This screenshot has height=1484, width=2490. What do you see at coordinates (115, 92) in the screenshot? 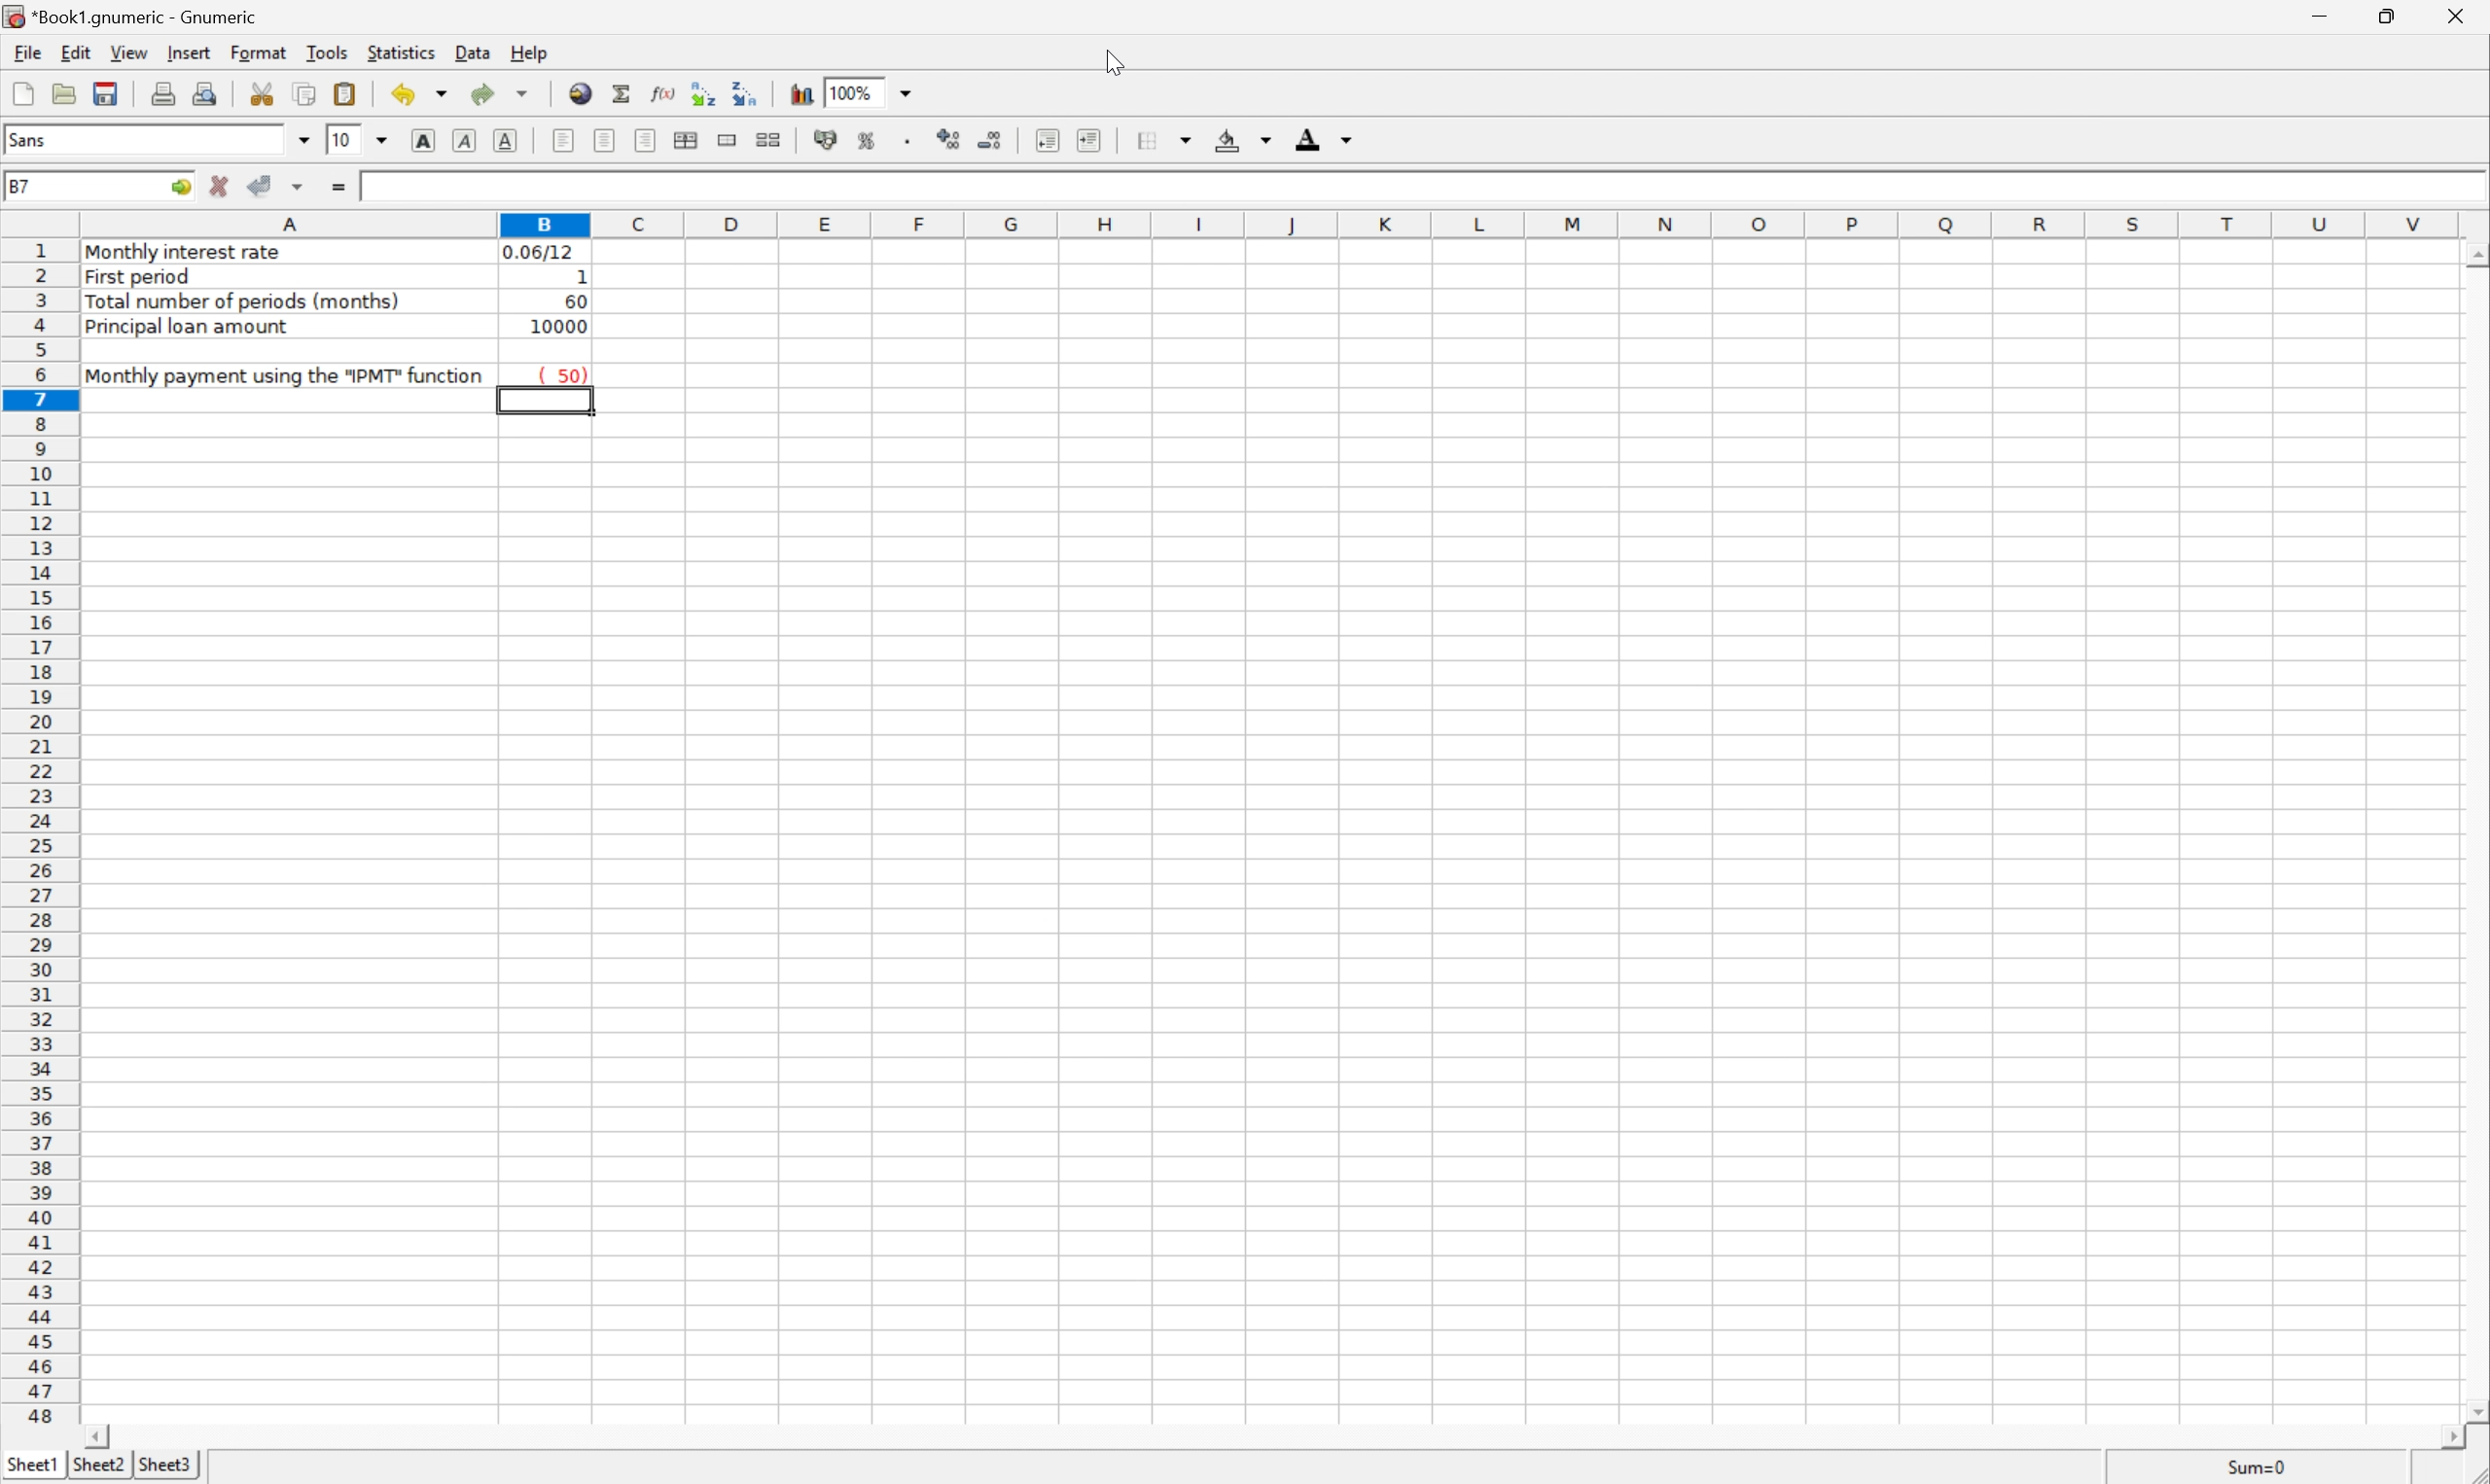
I see `Save current workbook` at bounding box center [115, 92].